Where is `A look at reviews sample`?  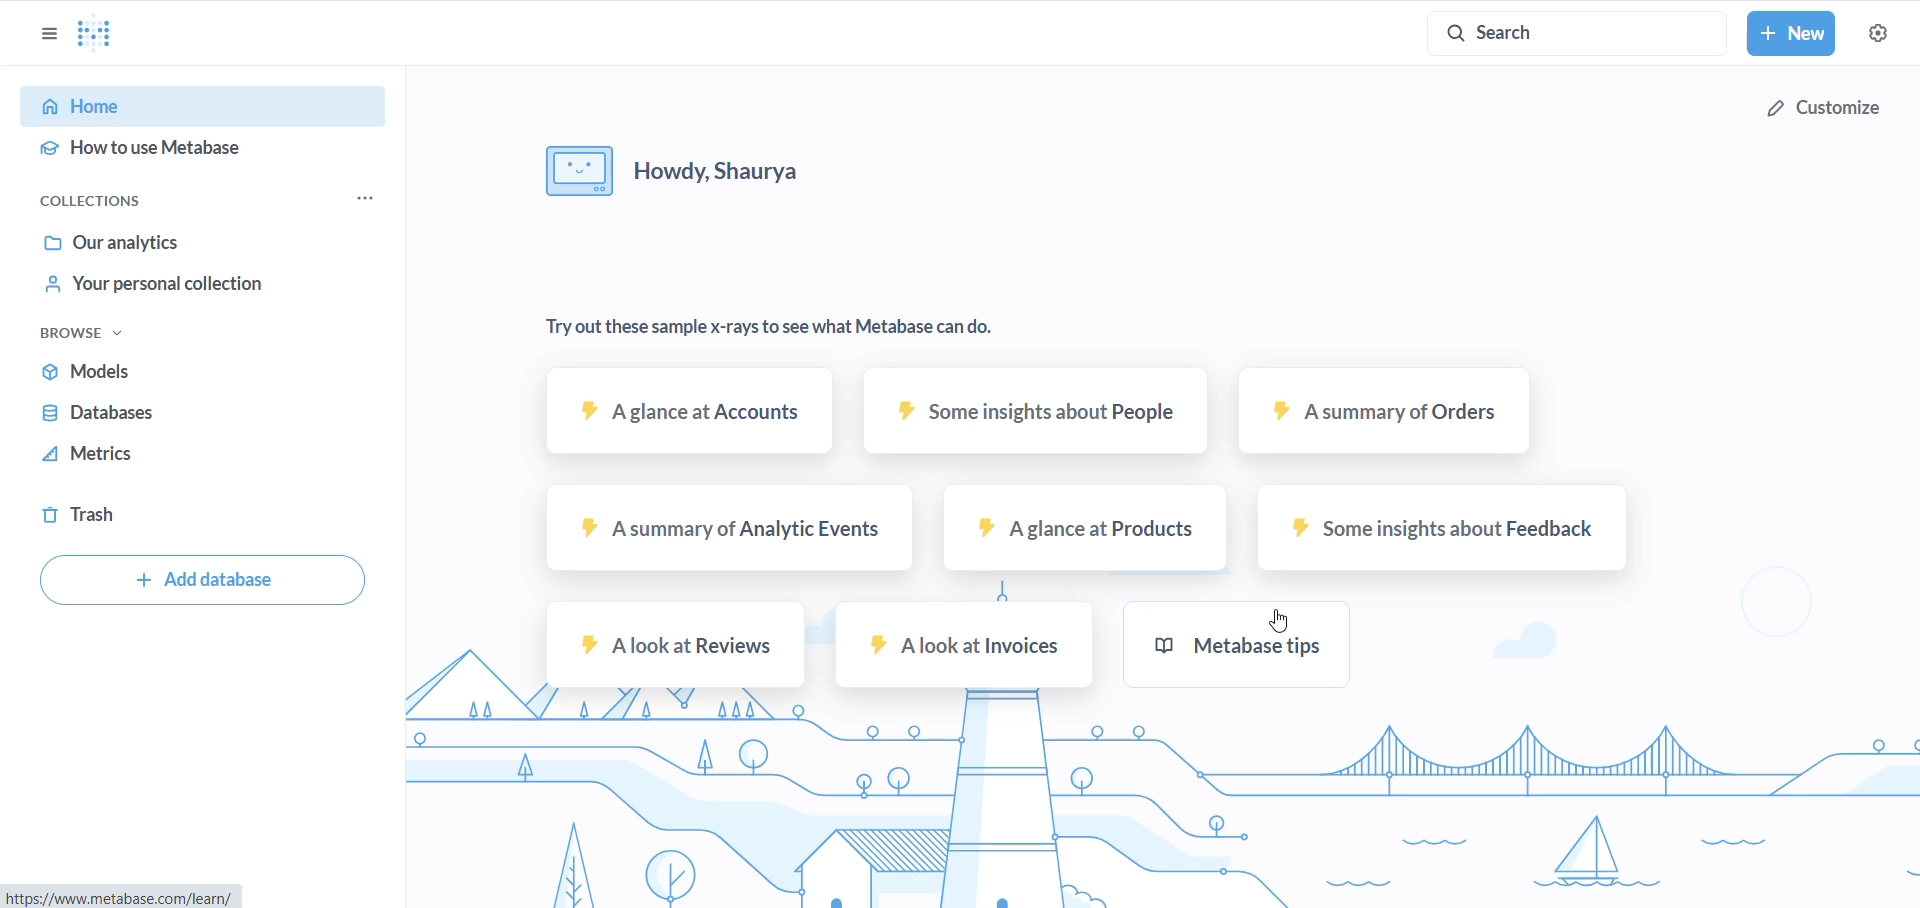
A look at reviews sample is located at coordinates (679, 651).